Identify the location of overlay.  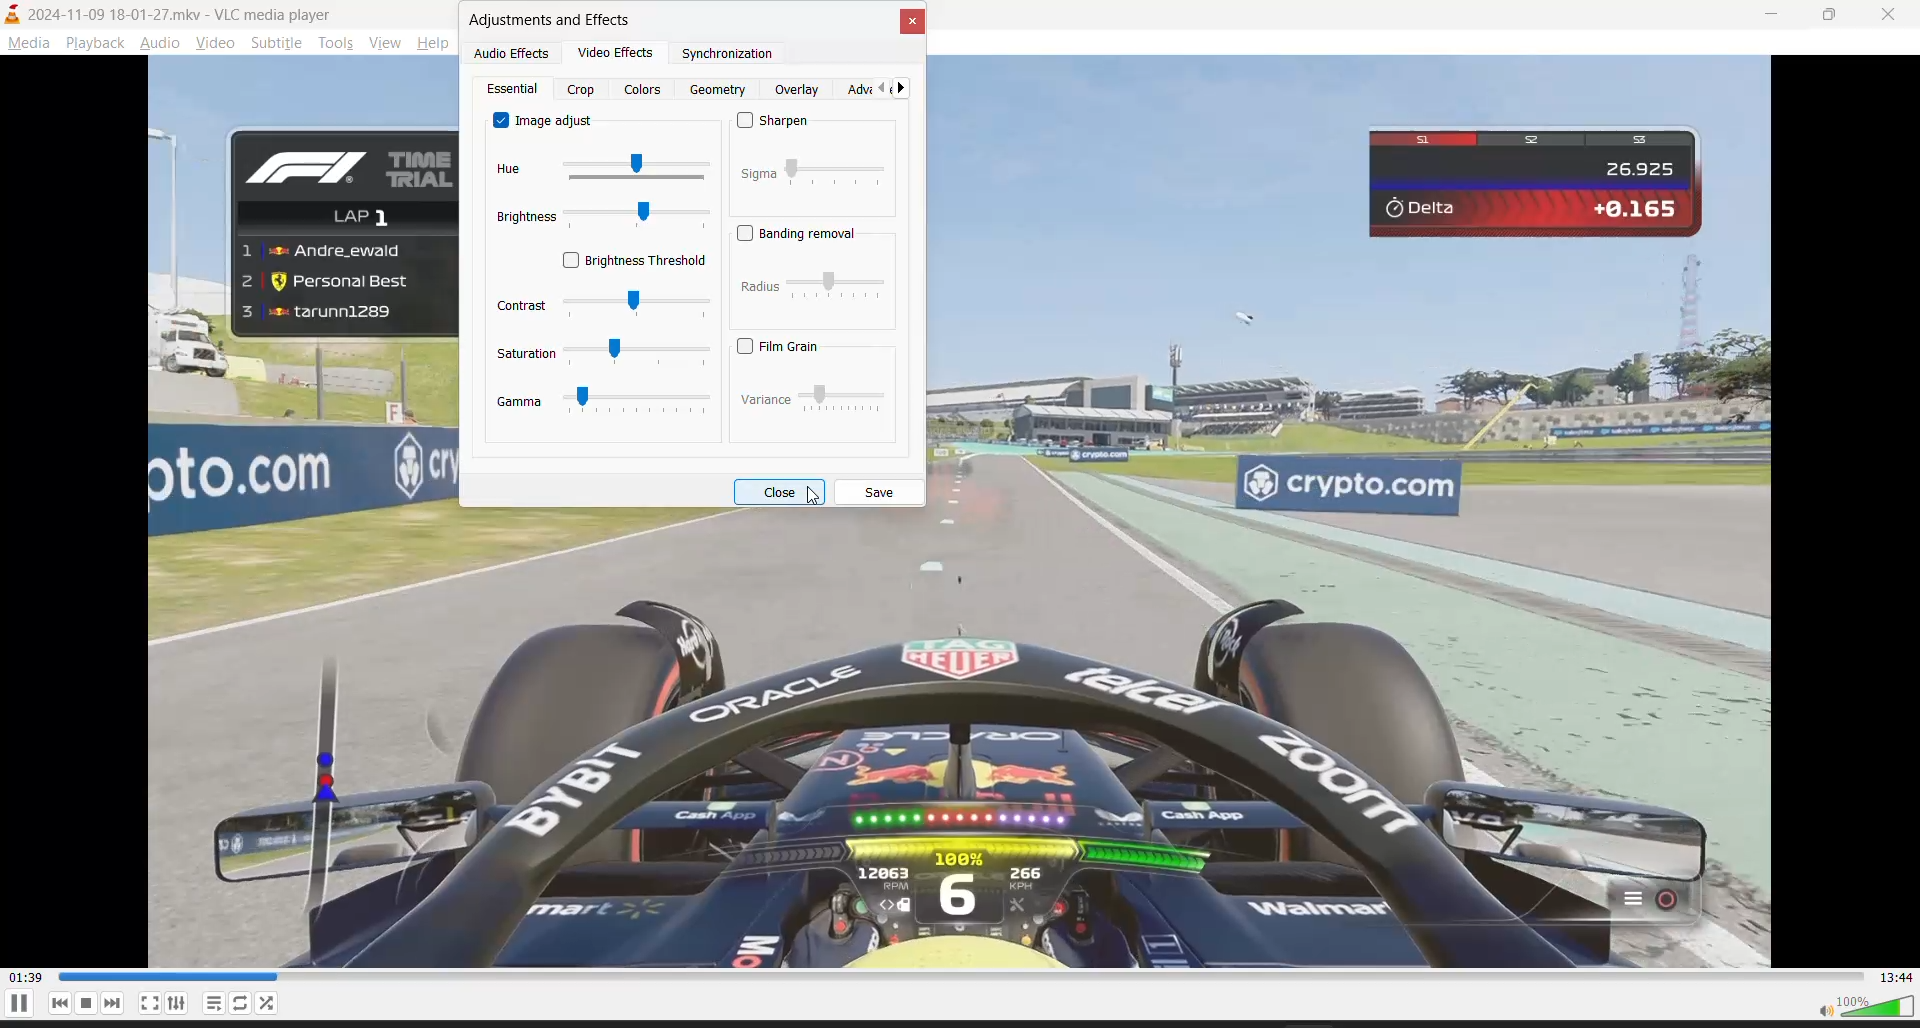
(801, 89).